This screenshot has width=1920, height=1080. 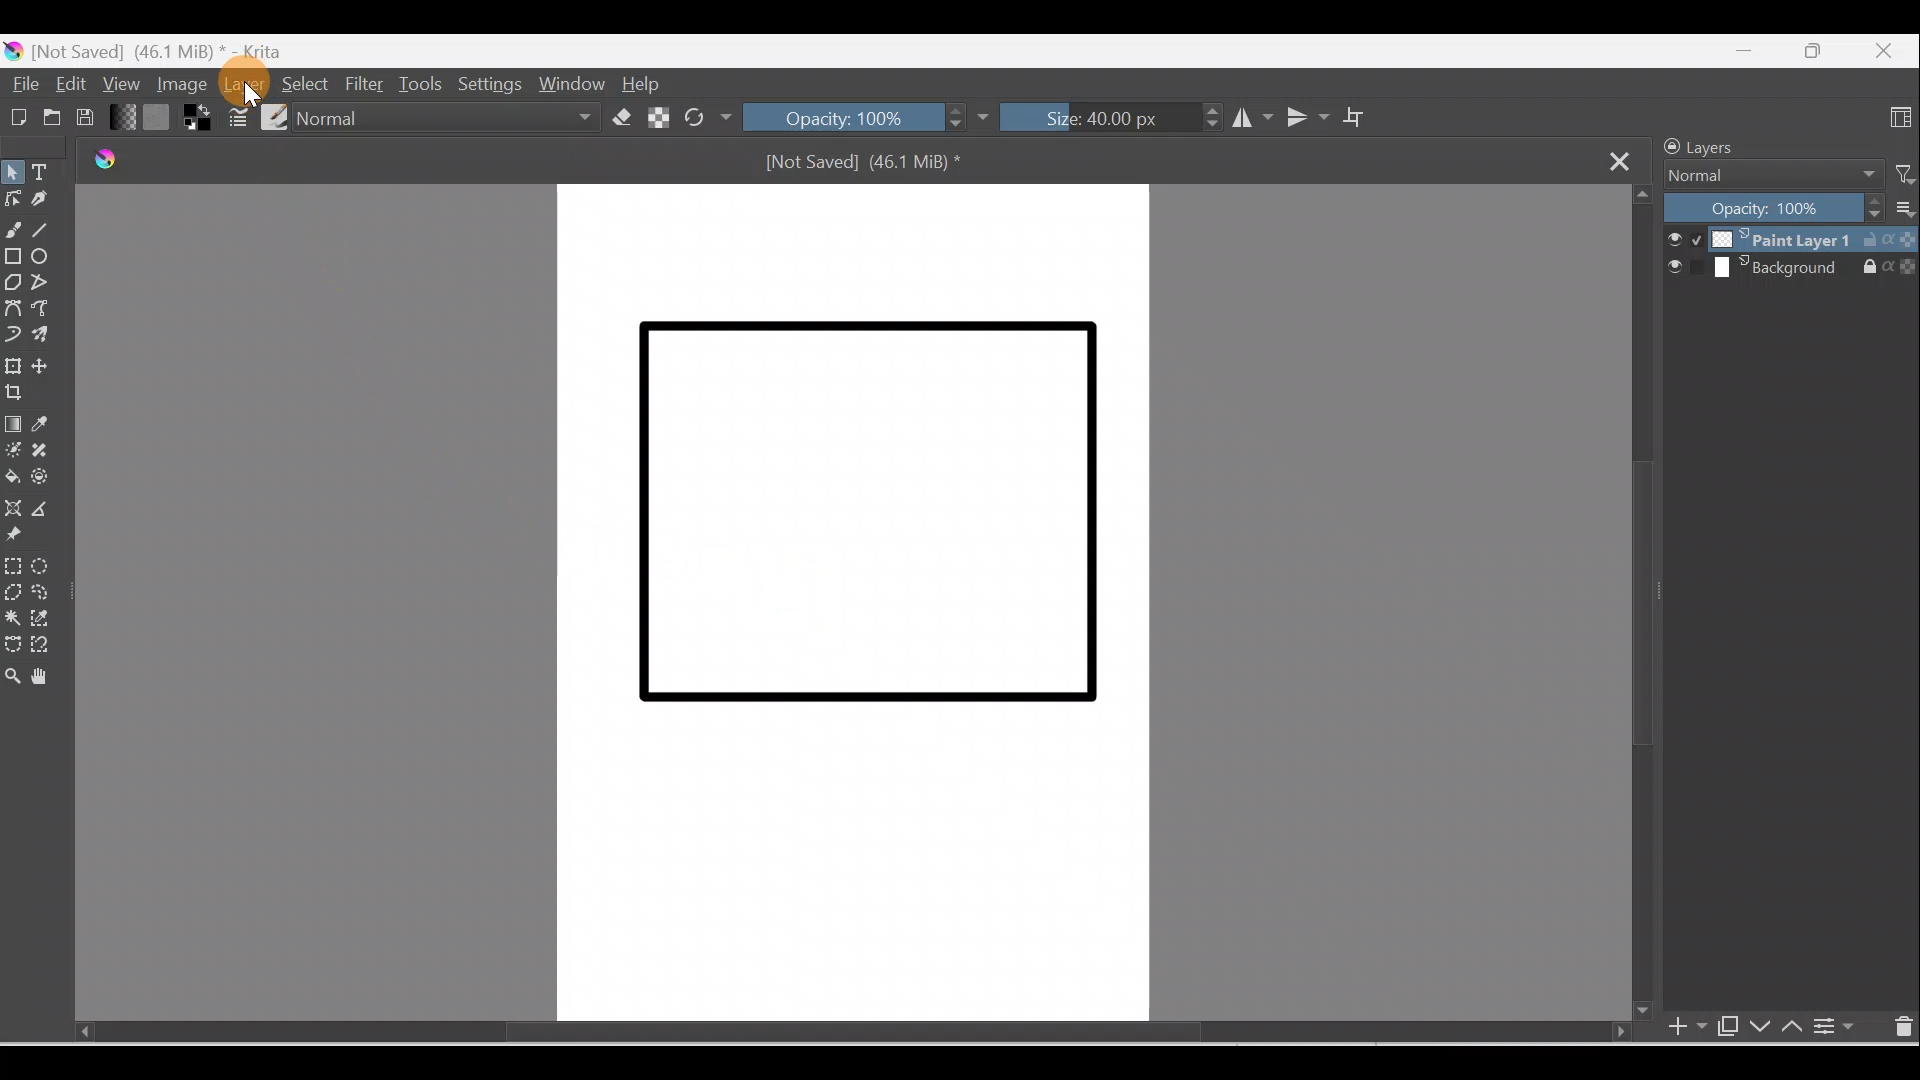 I want to click on Edit, so click(x=67, y=82).